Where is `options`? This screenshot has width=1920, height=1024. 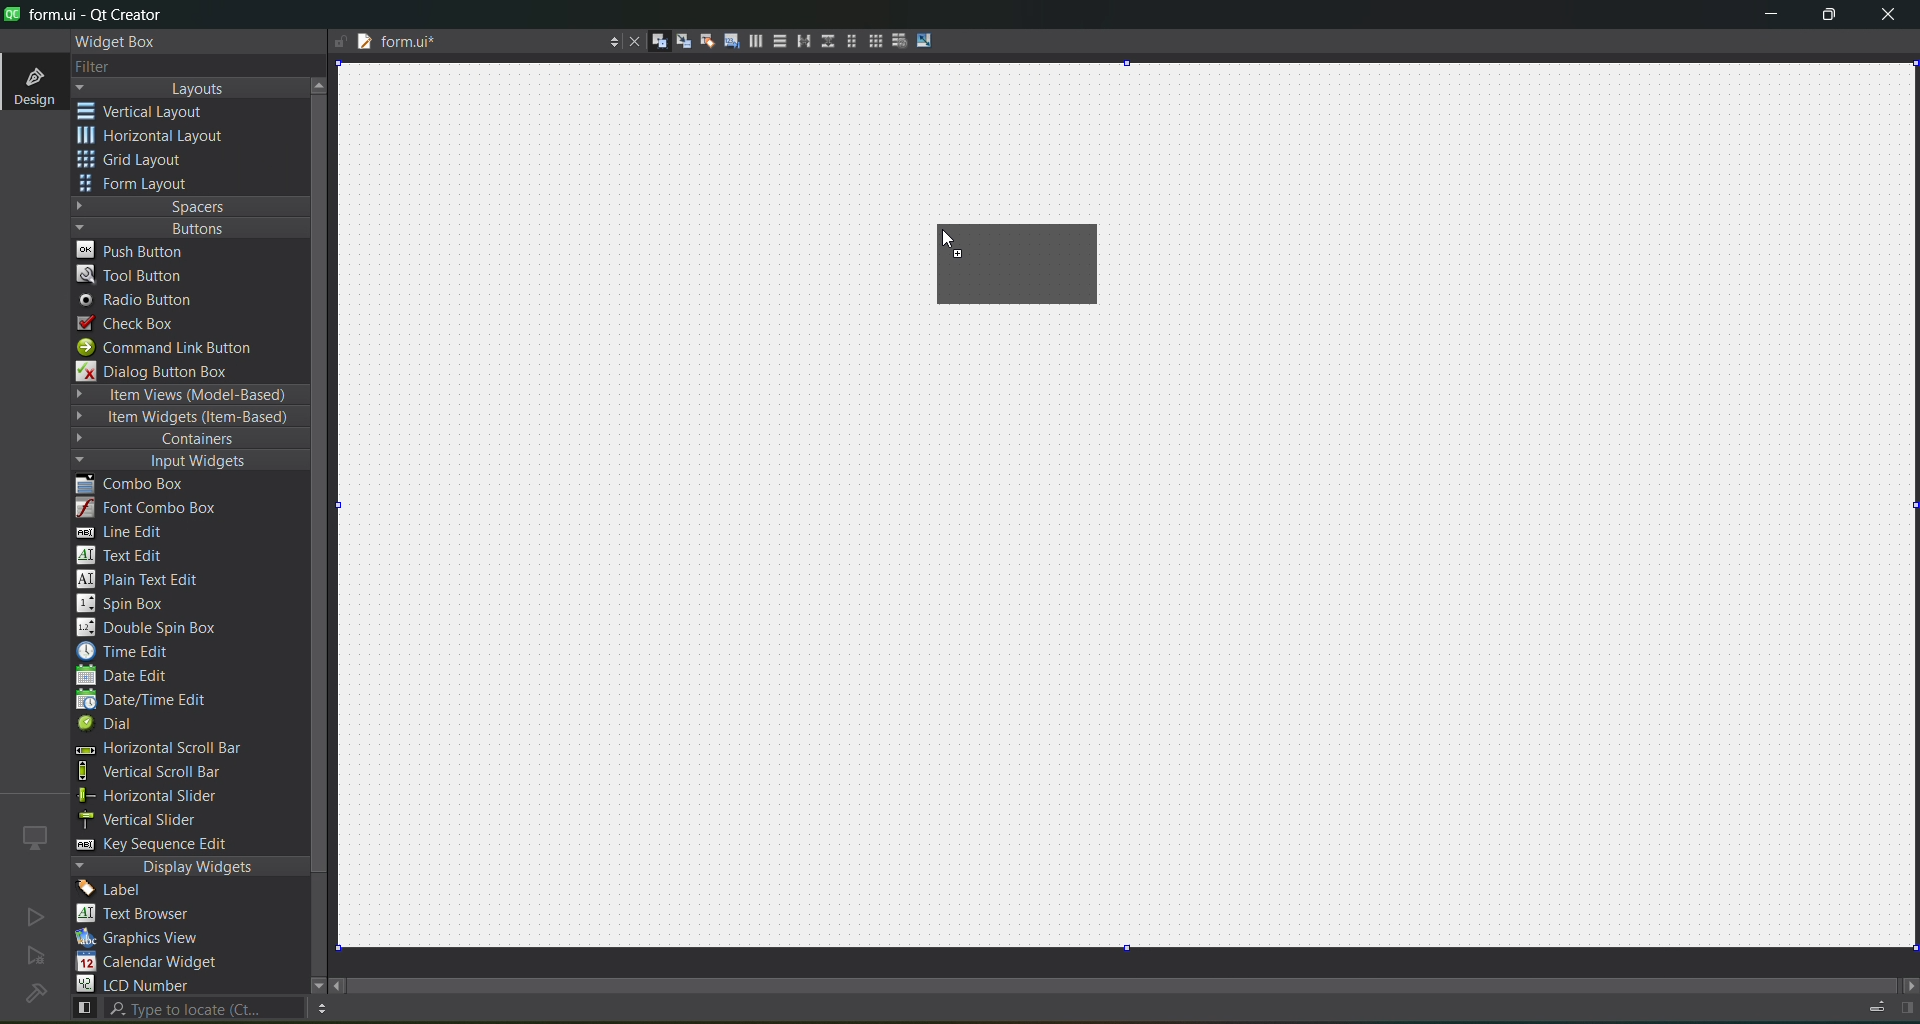
options is located at coordinates (608, 44).